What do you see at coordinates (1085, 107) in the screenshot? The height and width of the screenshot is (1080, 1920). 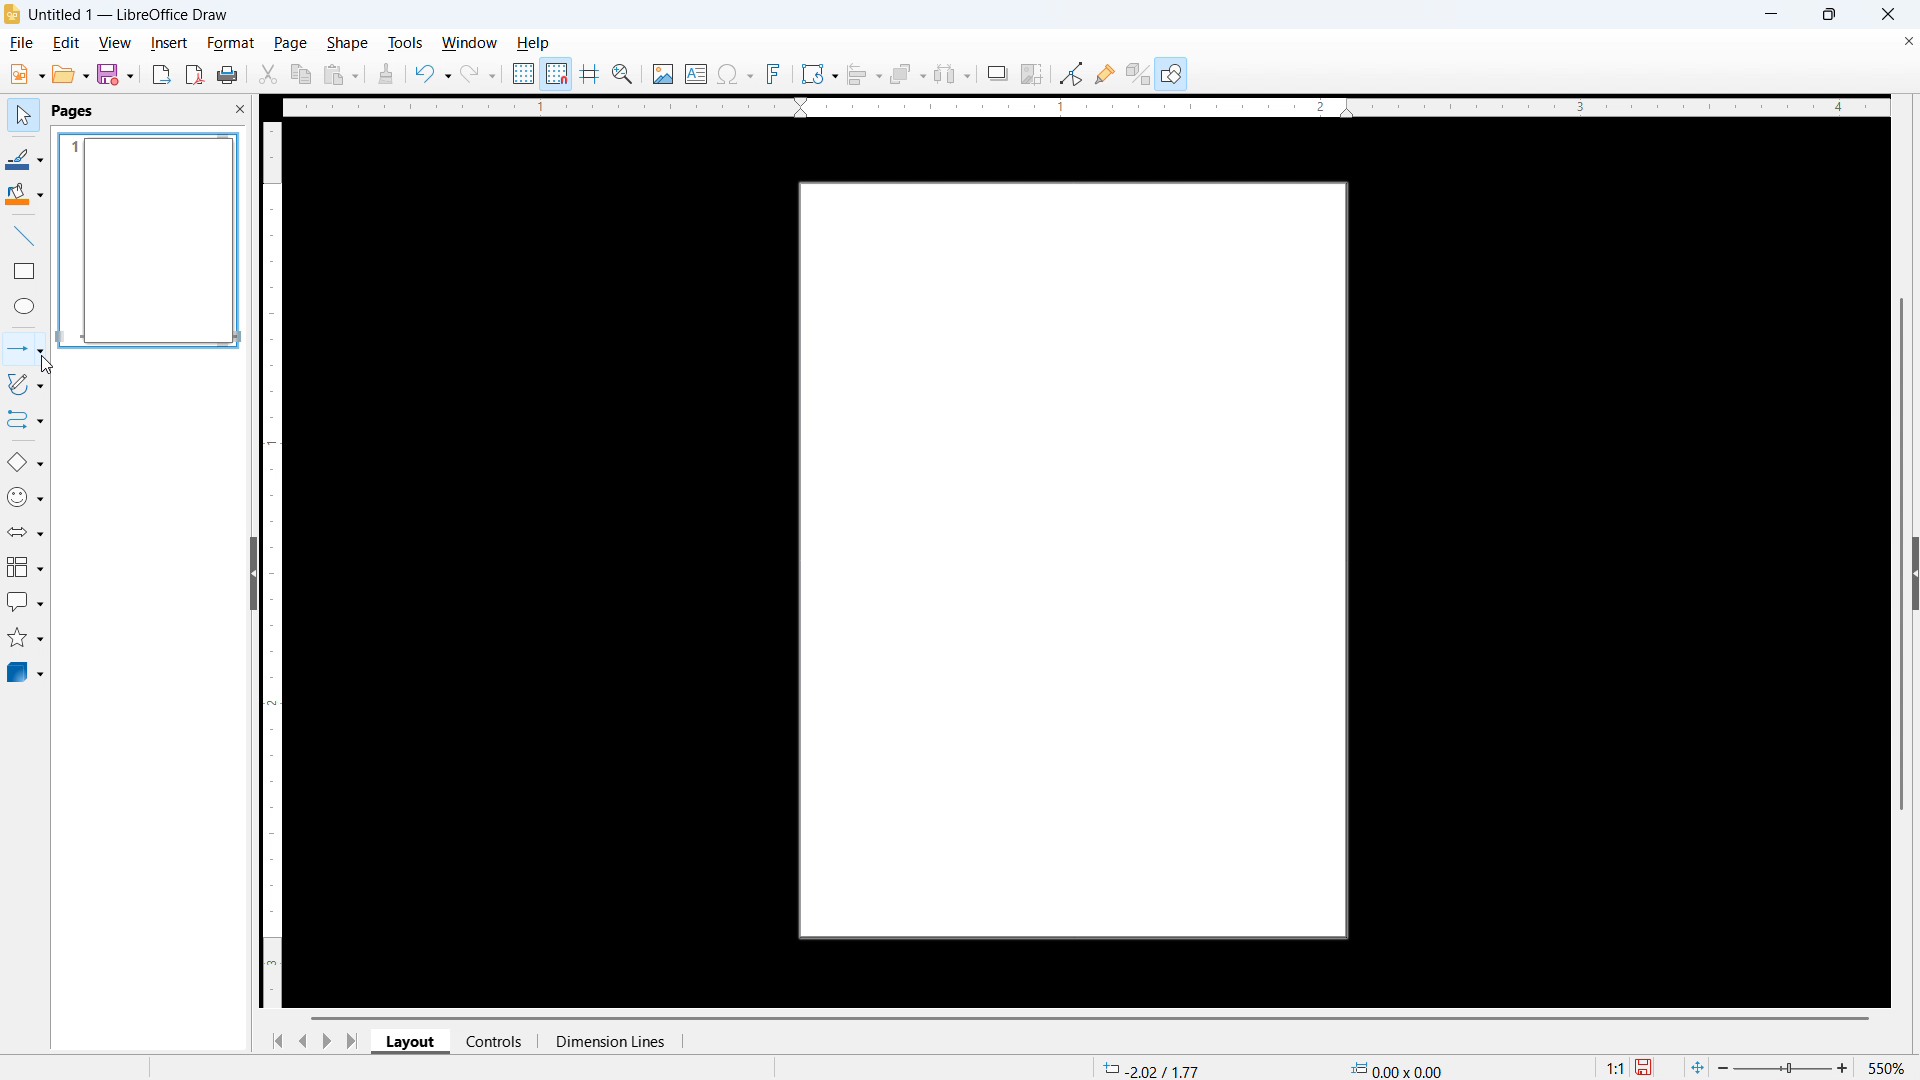 I see `Horizontal ruler ` at bounding box center [1085, 107].